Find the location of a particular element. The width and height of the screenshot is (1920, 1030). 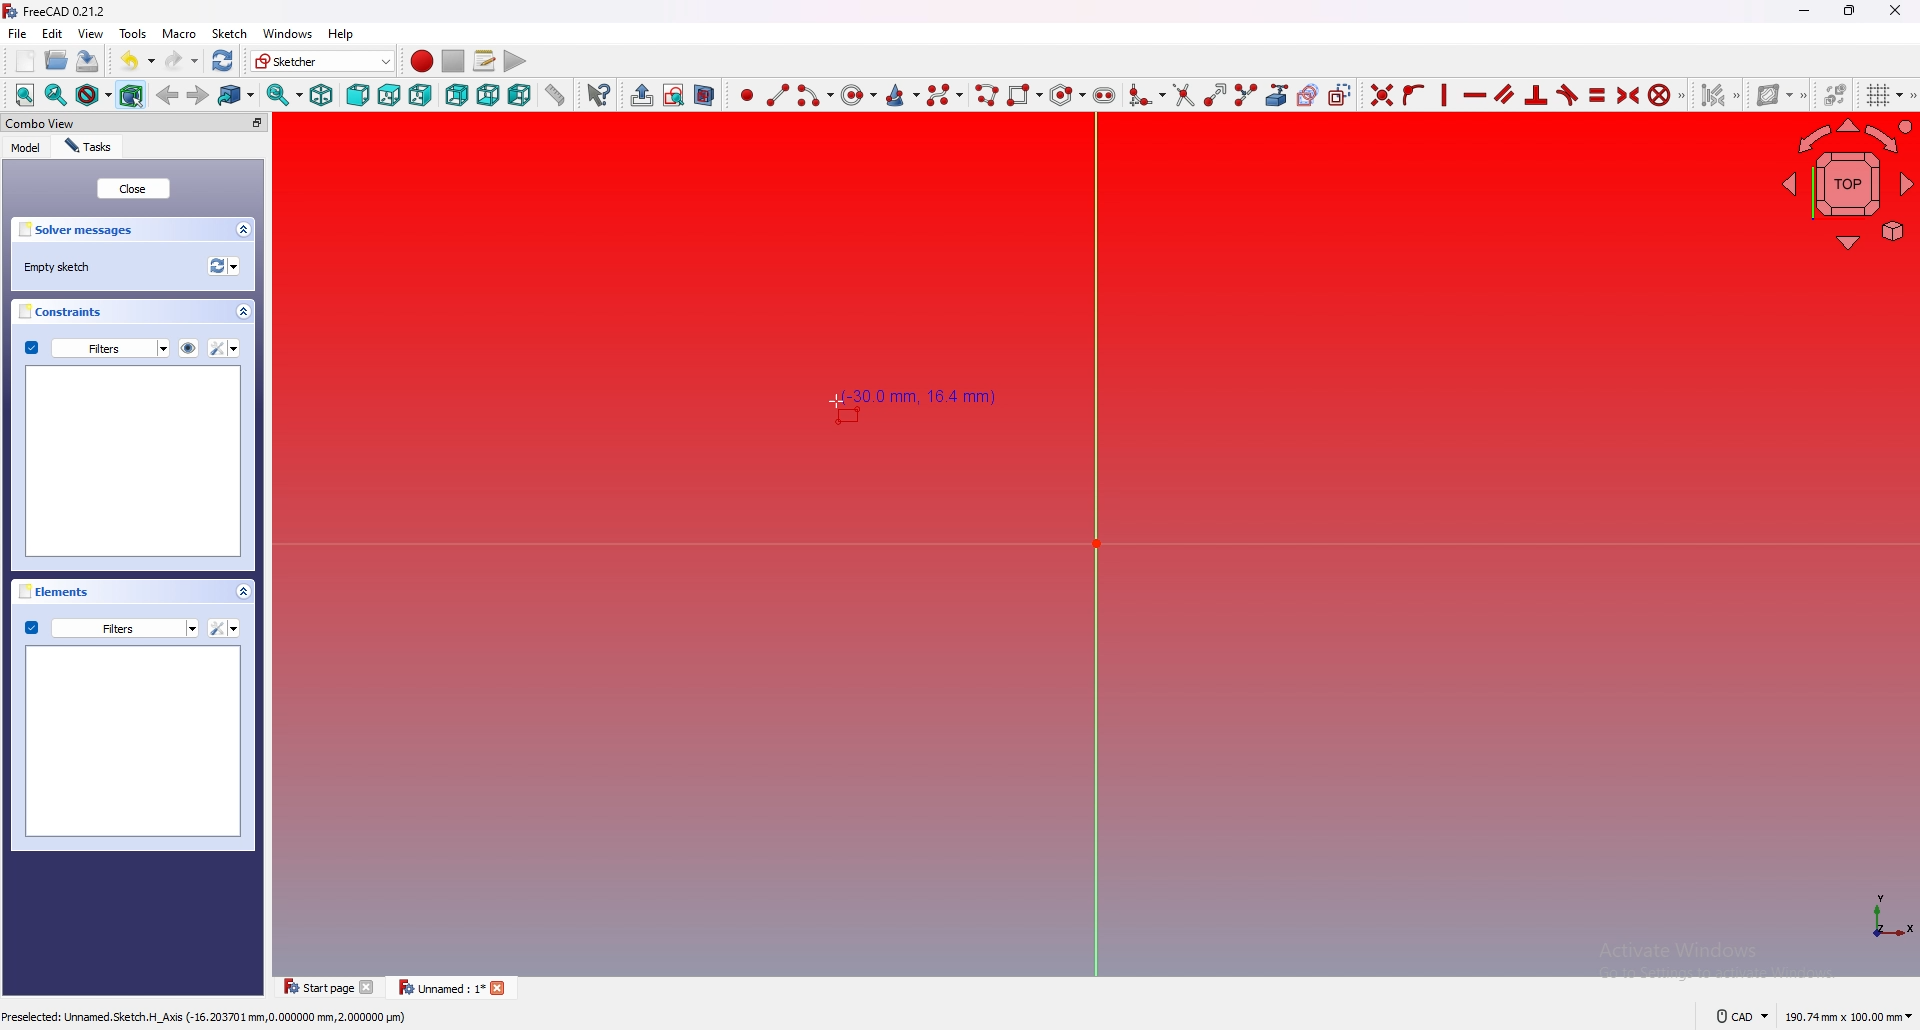

trim edge is located at coordinates (1184, 95).